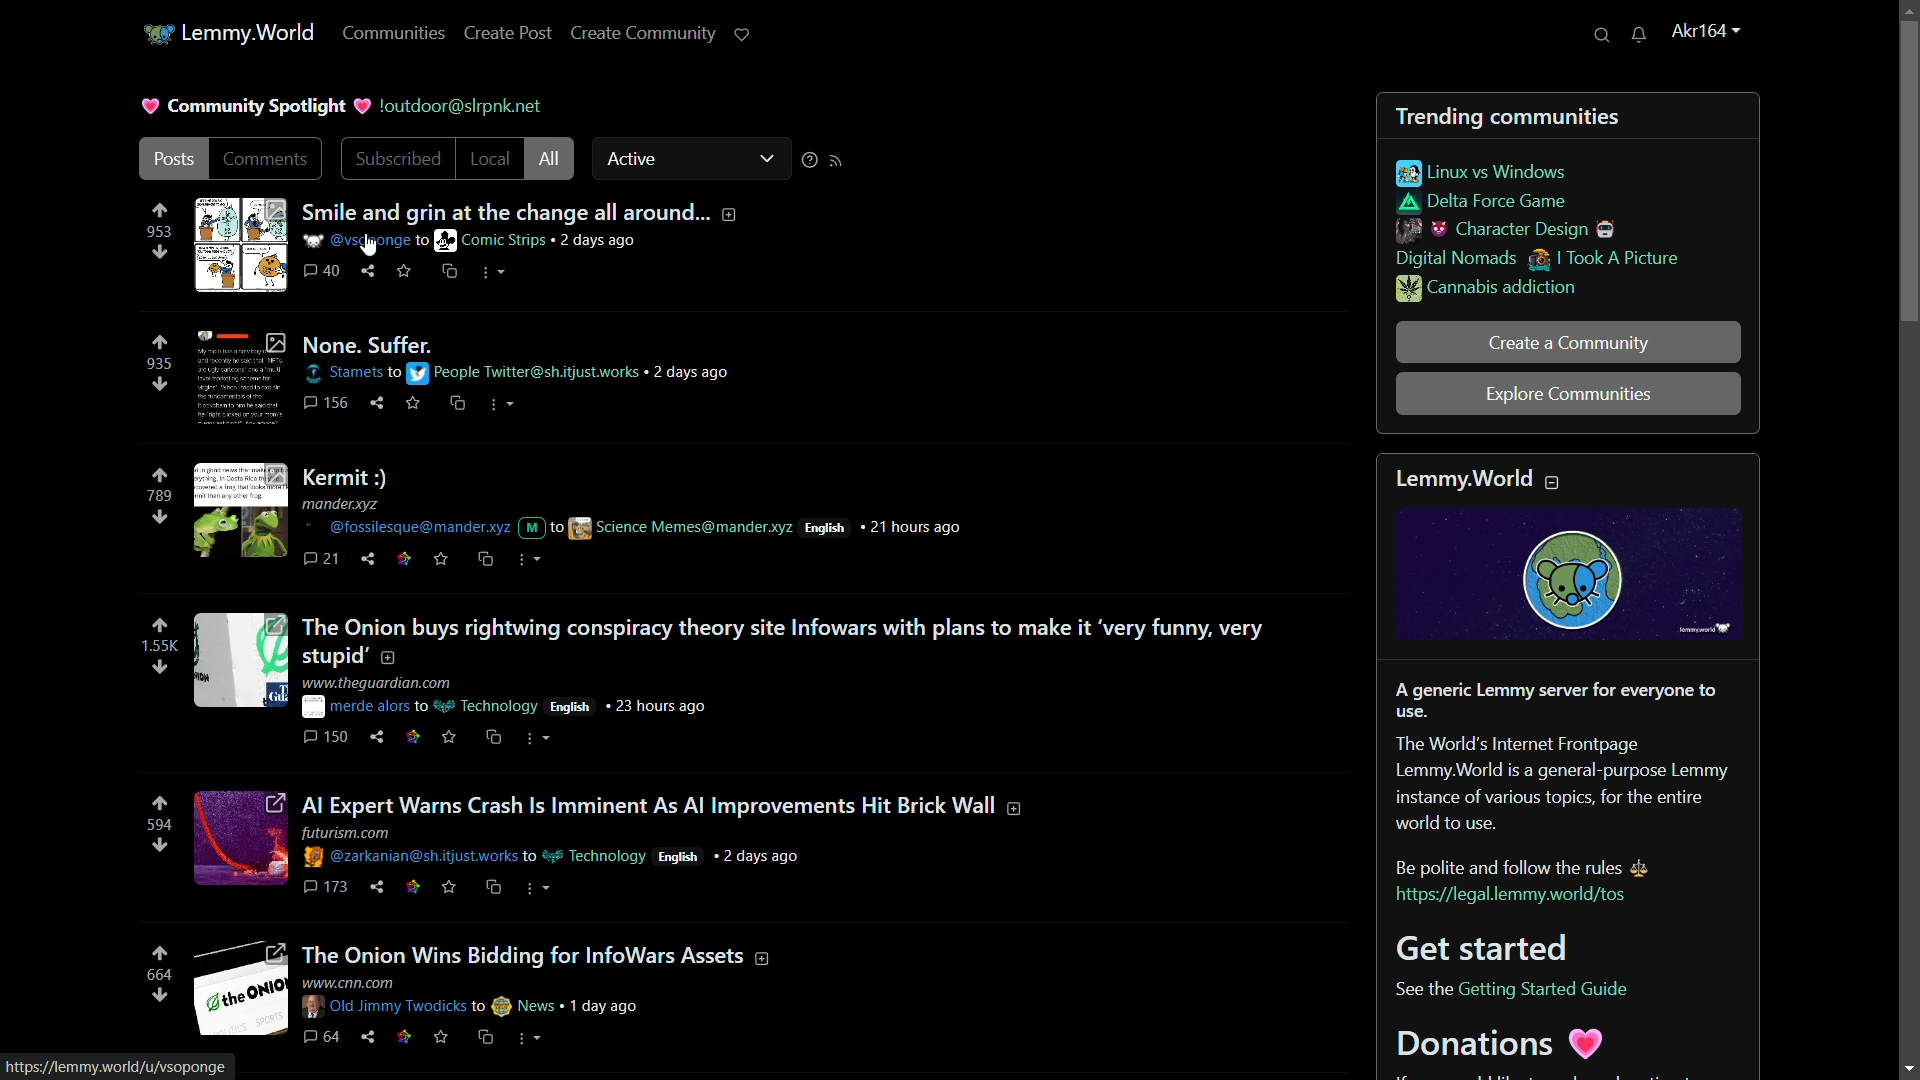 This screenshot has width=1920, height=1080. What do you see at coordinates (366, 559) in the screenshot?
I see `share` at bounding box center [366, 559].